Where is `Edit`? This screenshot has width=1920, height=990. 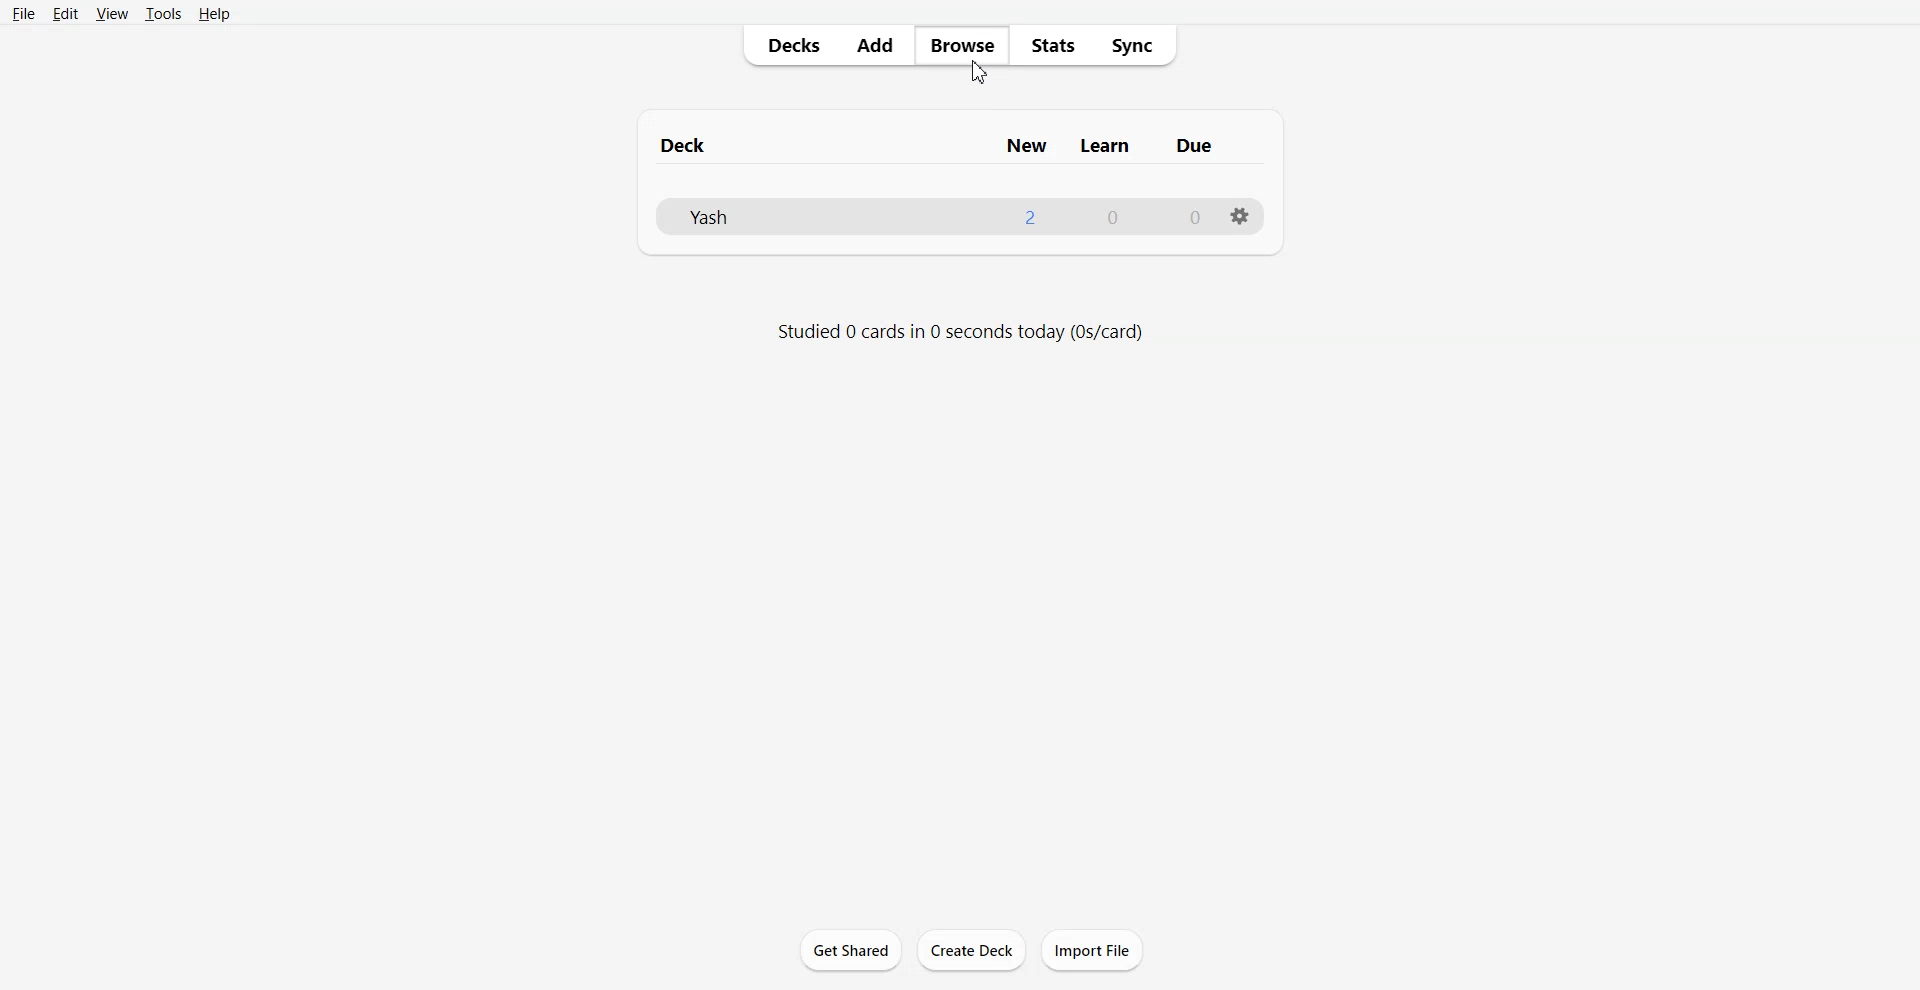 Edit is located at coordinates (66, 13).